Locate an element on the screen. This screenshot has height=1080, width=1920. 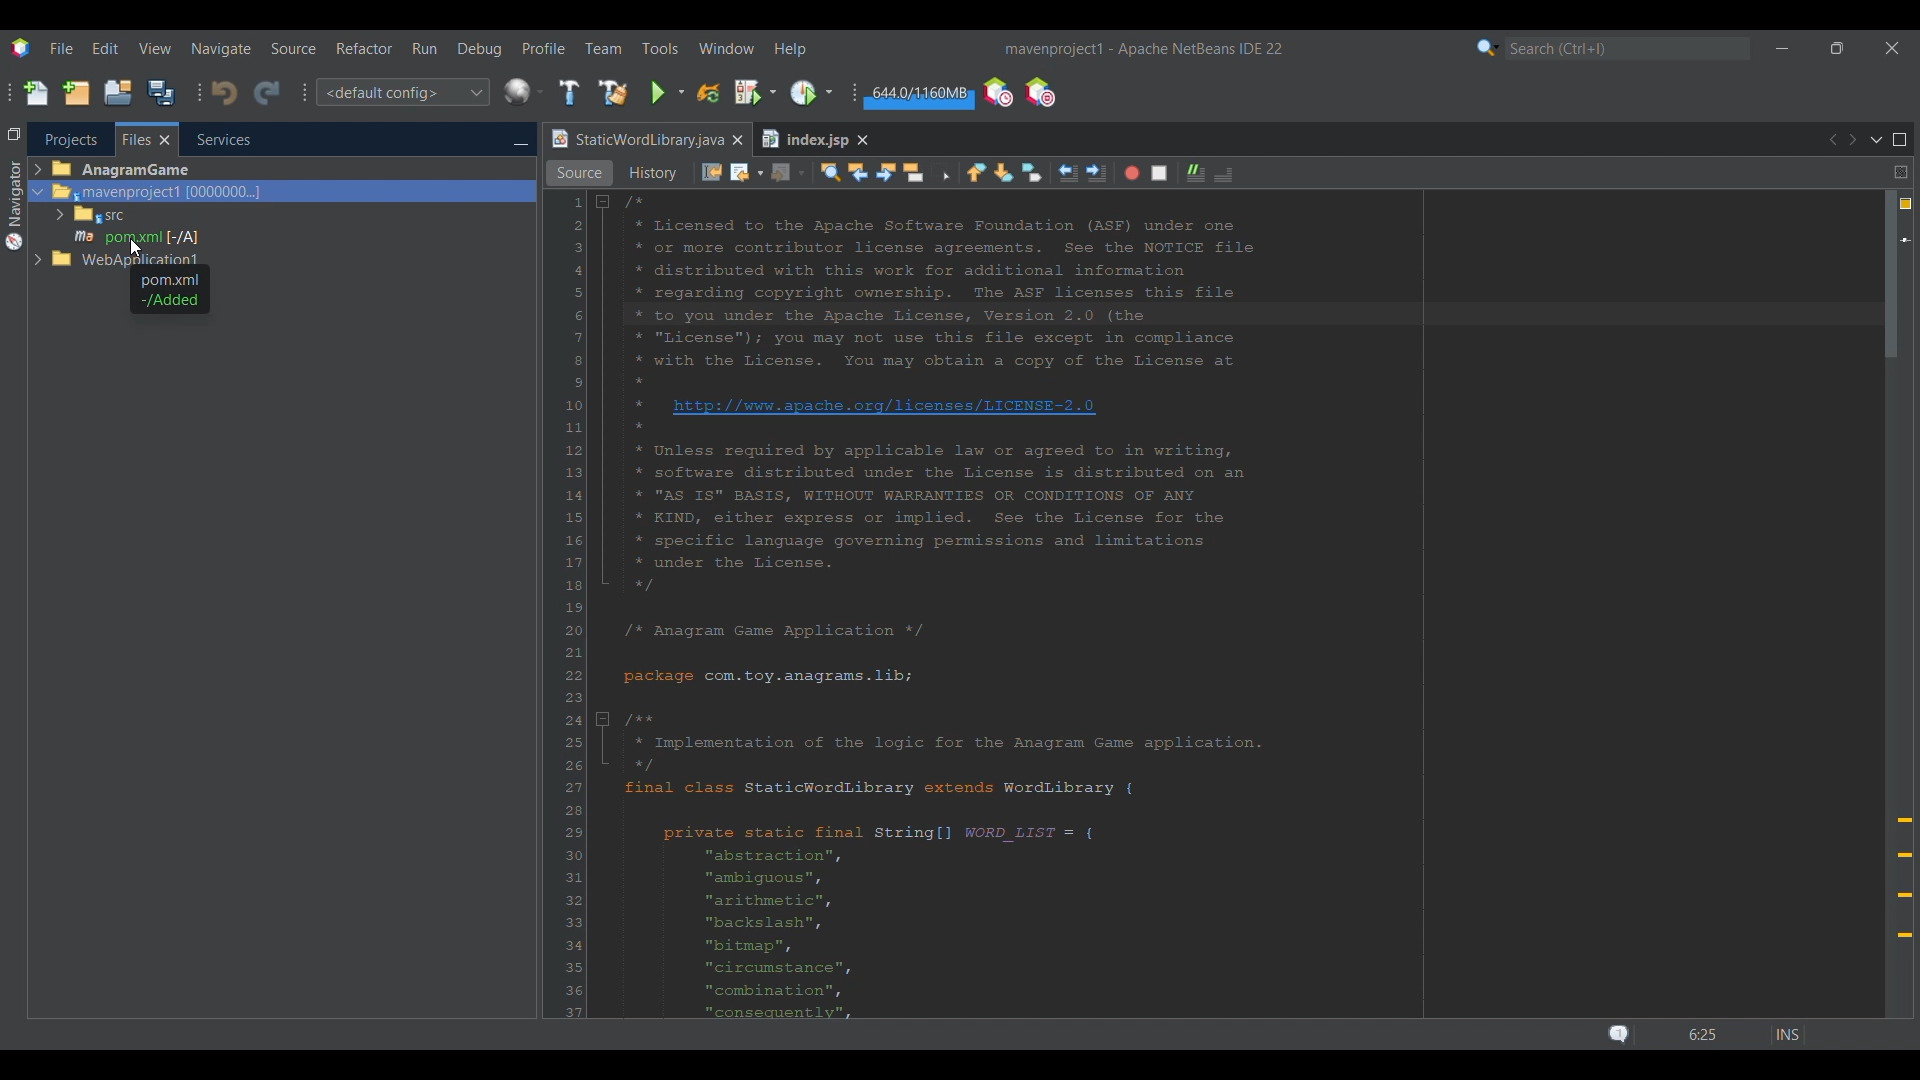
Vertical slide bar is located at coordinates (1891, 602).